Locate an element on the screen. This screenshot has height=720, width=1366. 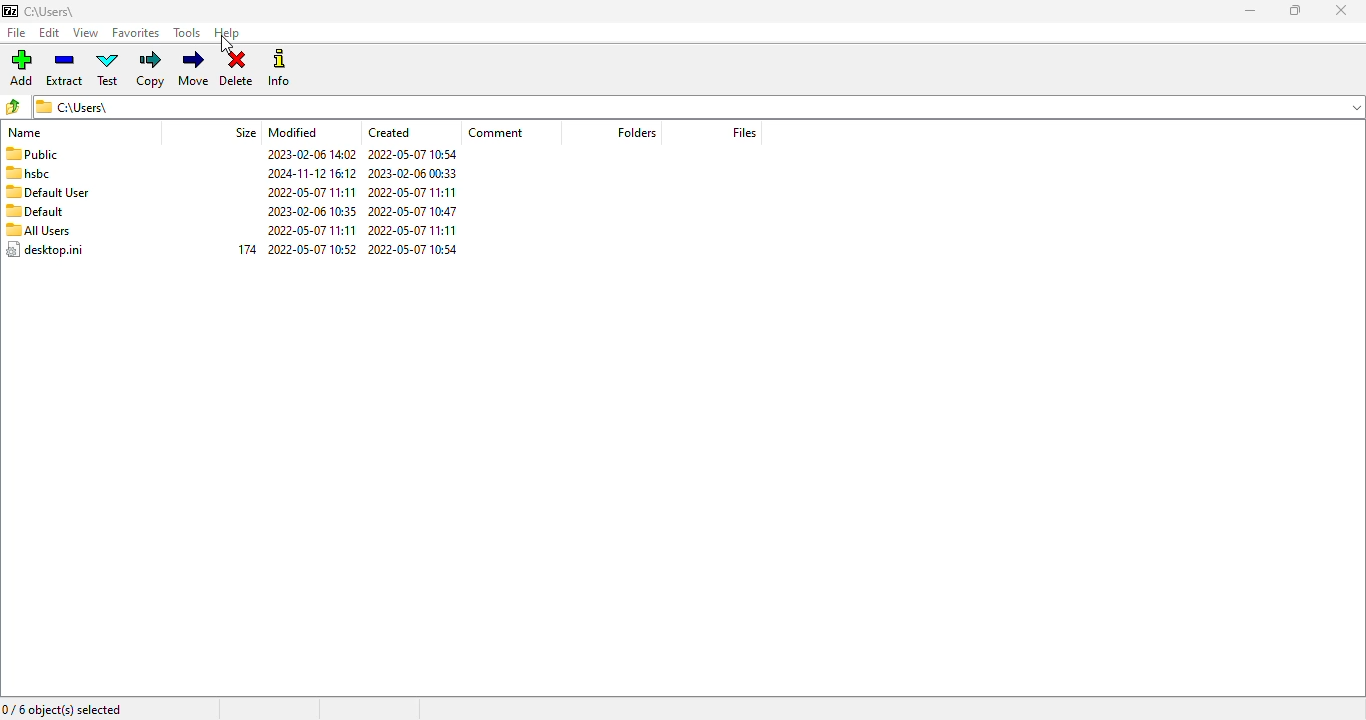
extract is located at coordinates (65, 70).